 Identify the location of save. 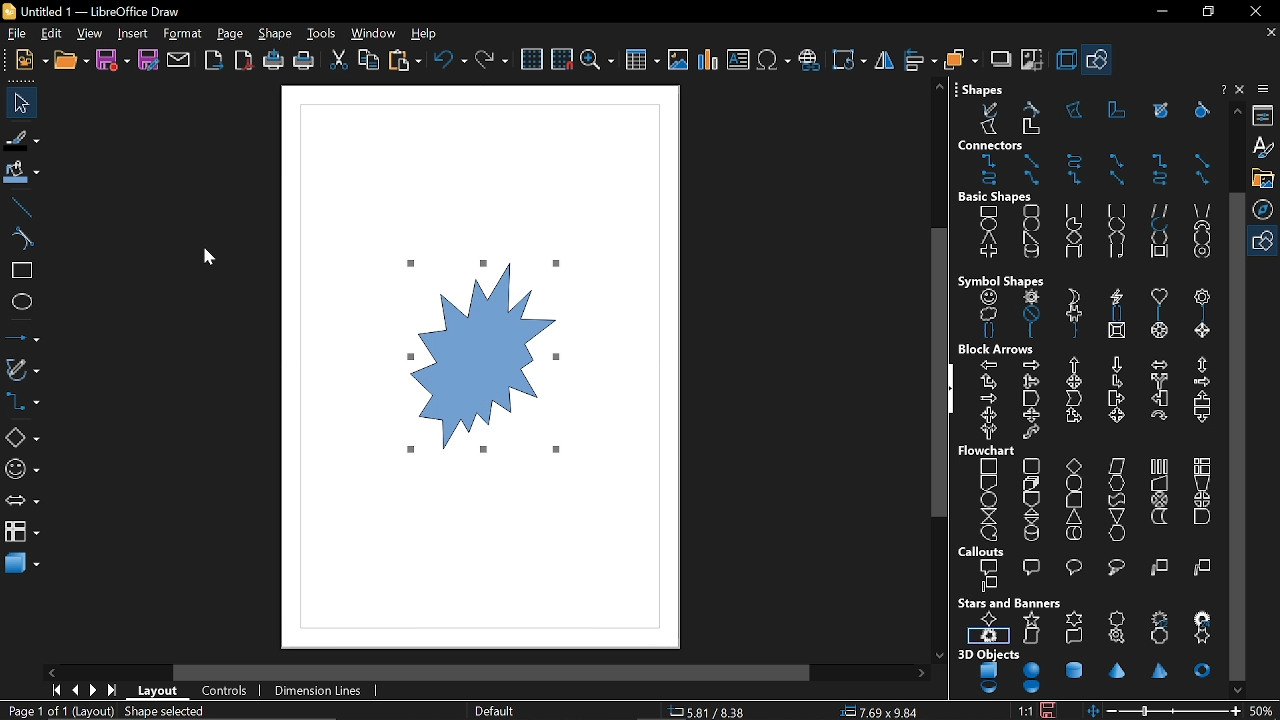
(1054, 710).